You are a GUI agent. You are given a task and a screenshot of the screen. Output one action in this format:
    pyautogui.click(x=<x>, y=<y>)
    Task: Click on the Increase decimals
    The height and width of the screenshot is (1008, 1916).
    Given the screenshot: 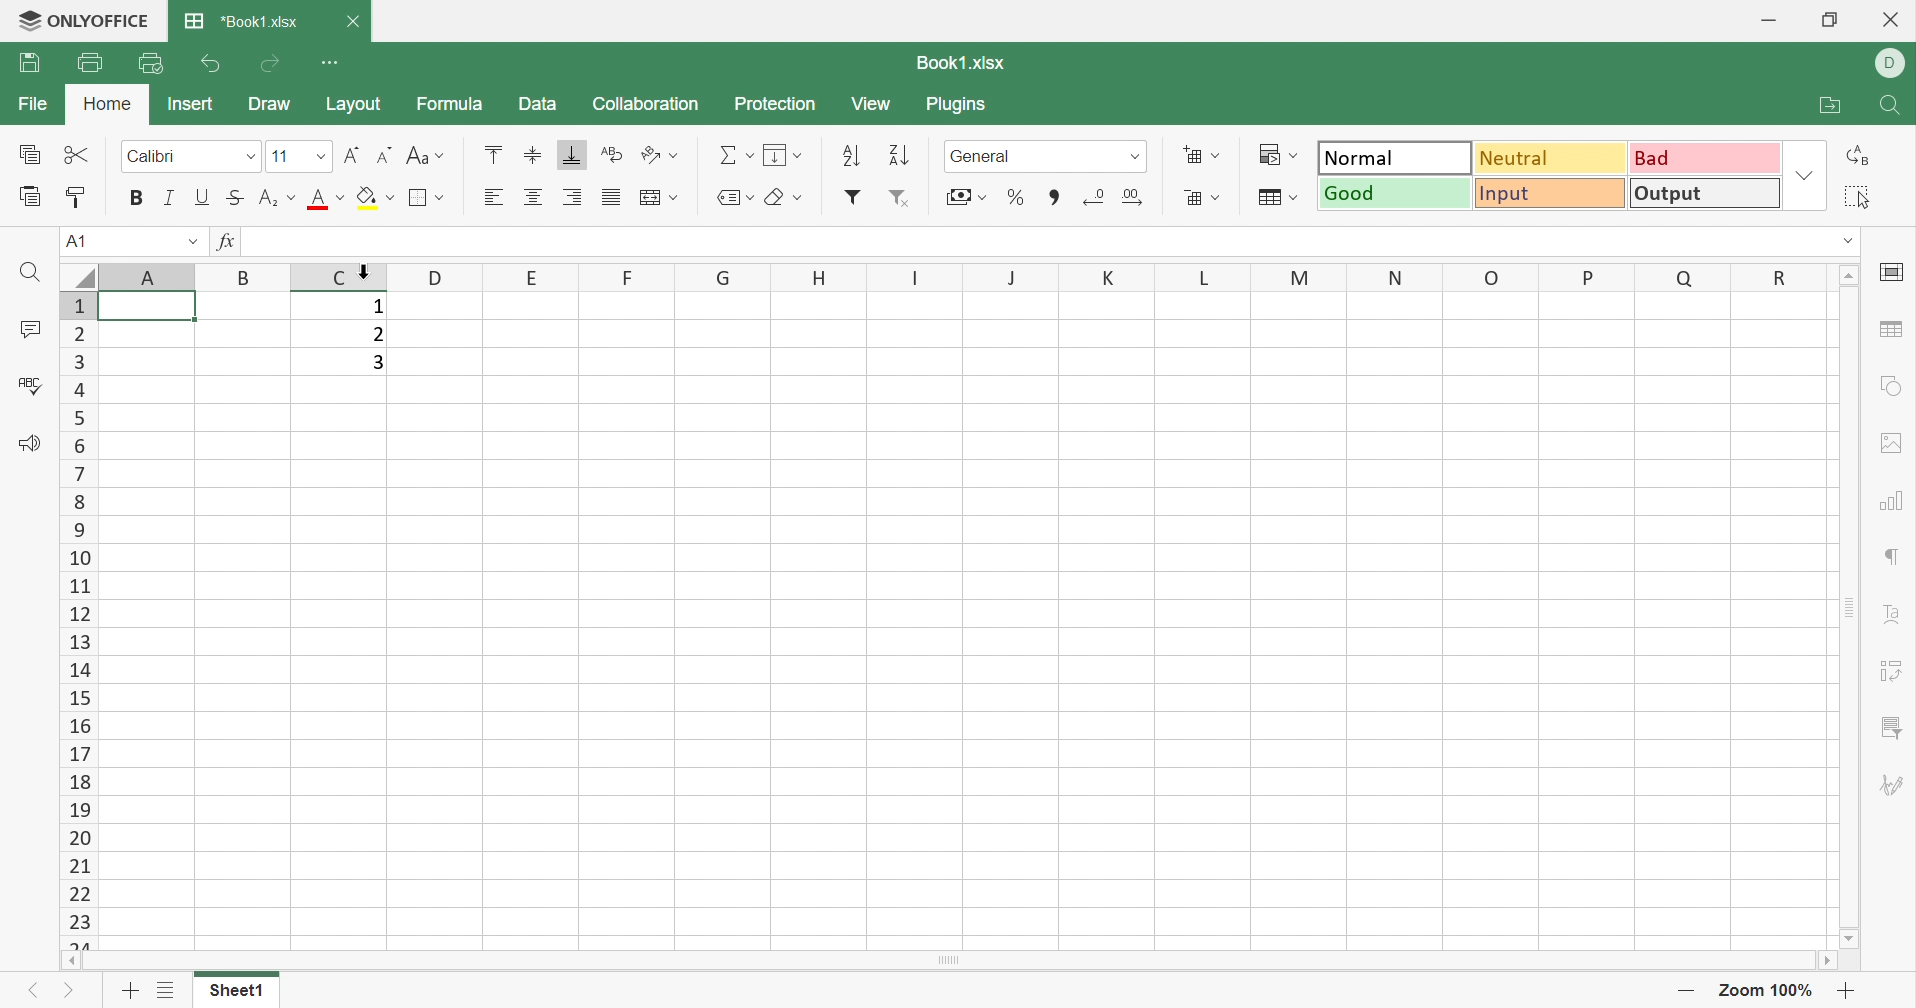 What is the action you would take?
    pyautogui.click(x=1134, y=197)
    